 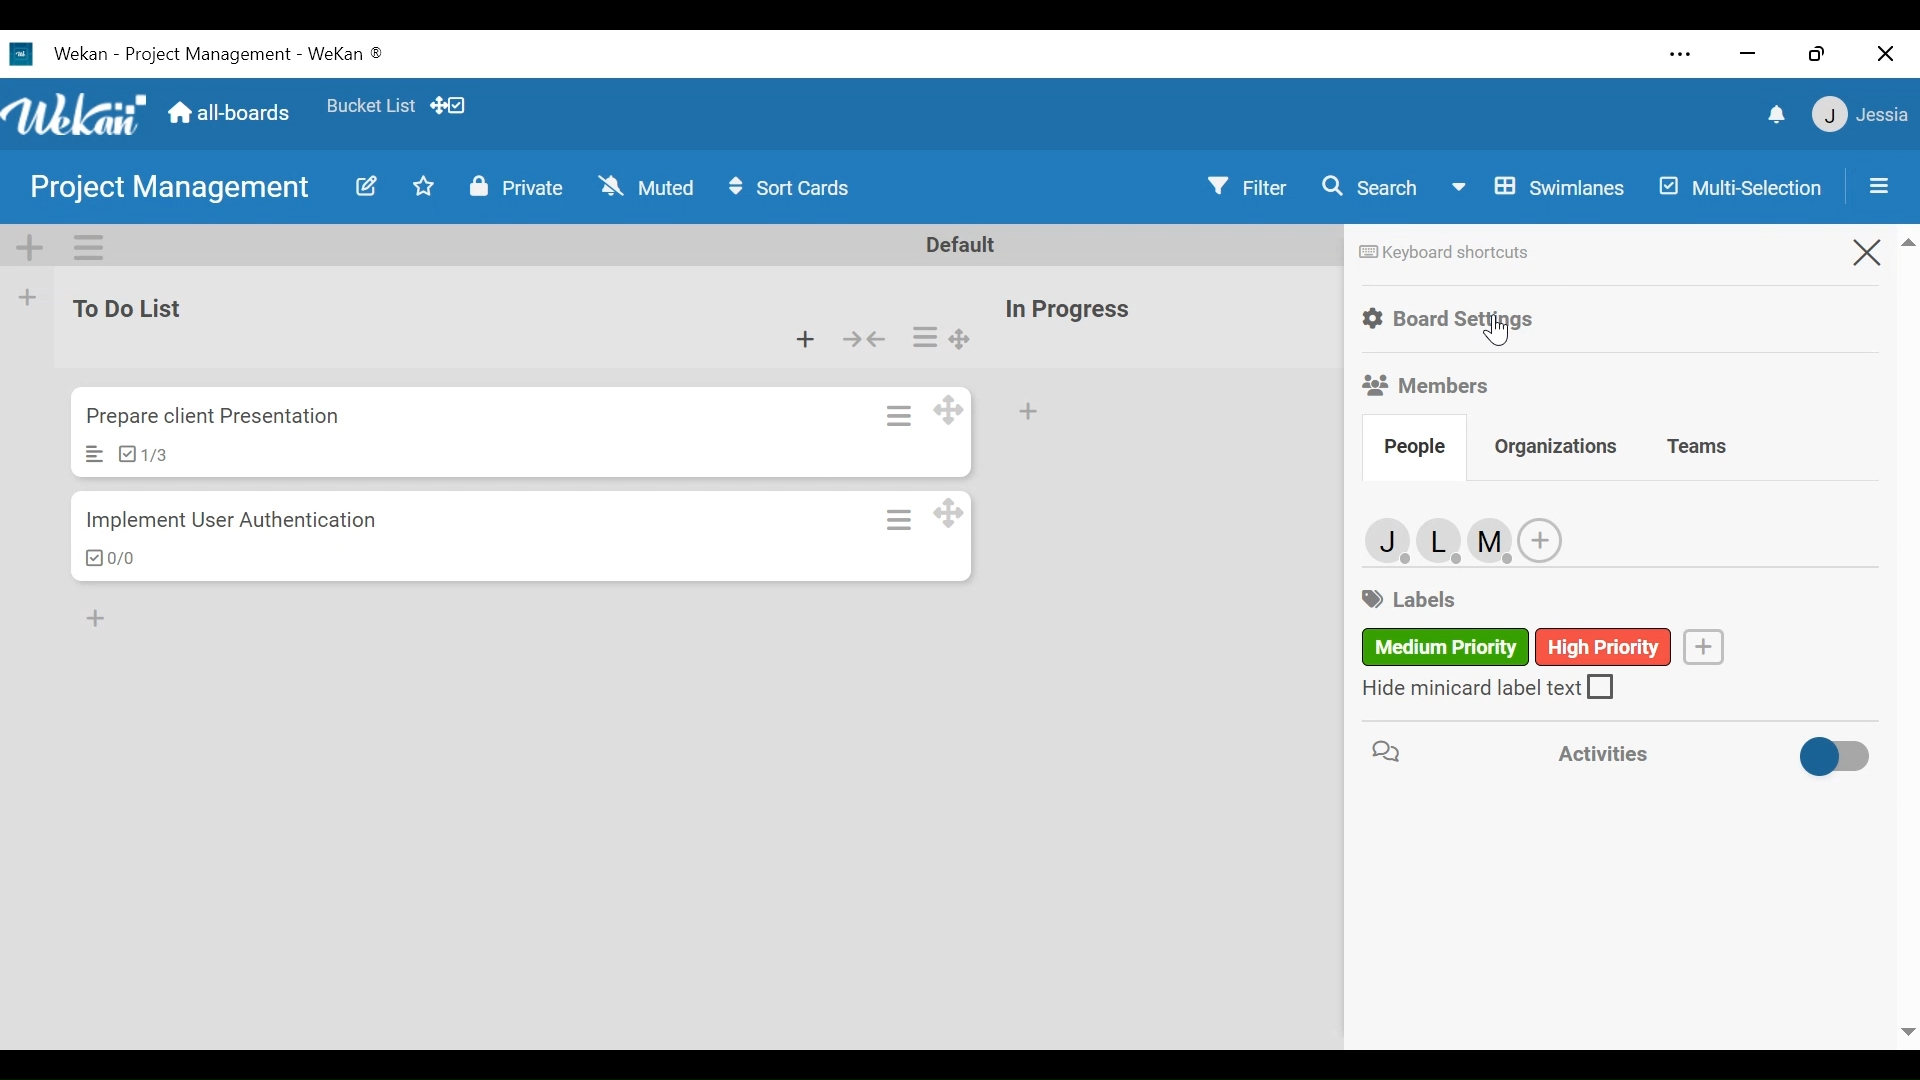 I want to click on Checklist, so click(x=109, y=559).